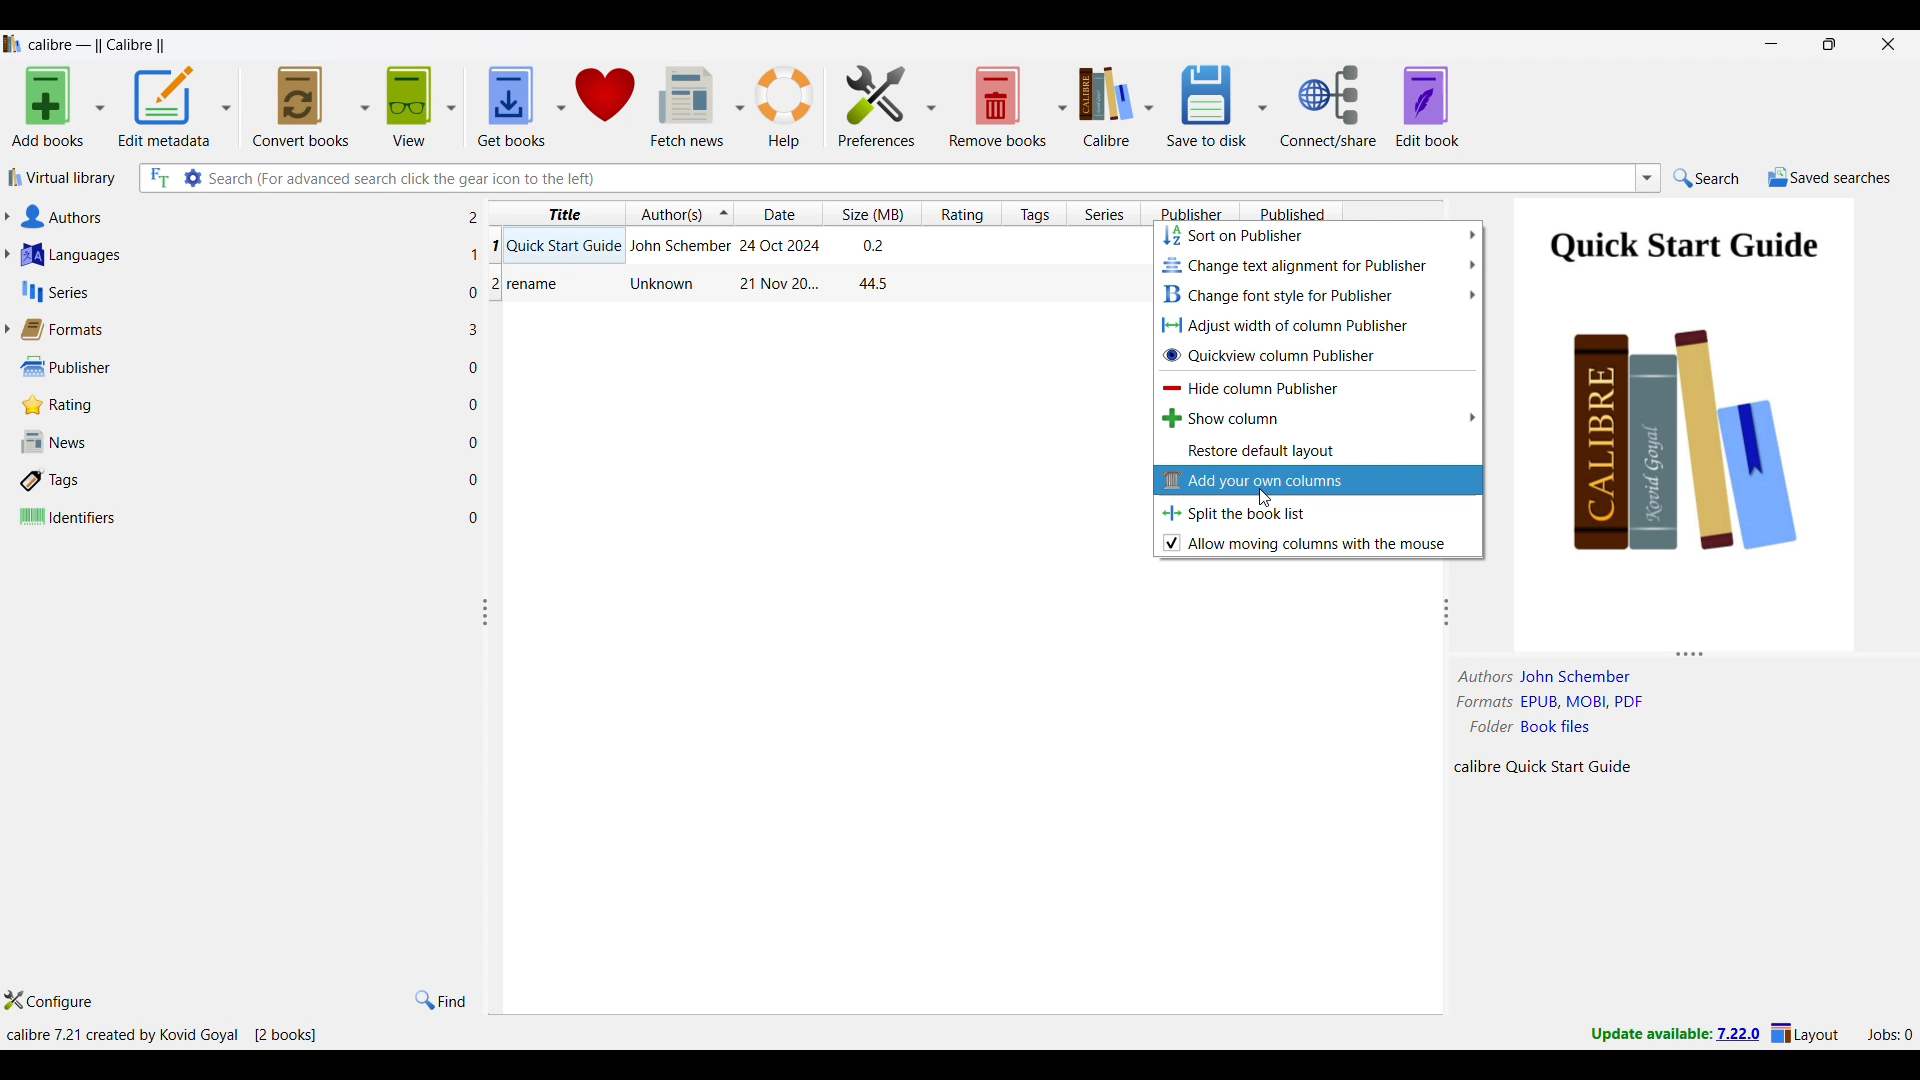  I want to click on Published column, so click(1291, 213).